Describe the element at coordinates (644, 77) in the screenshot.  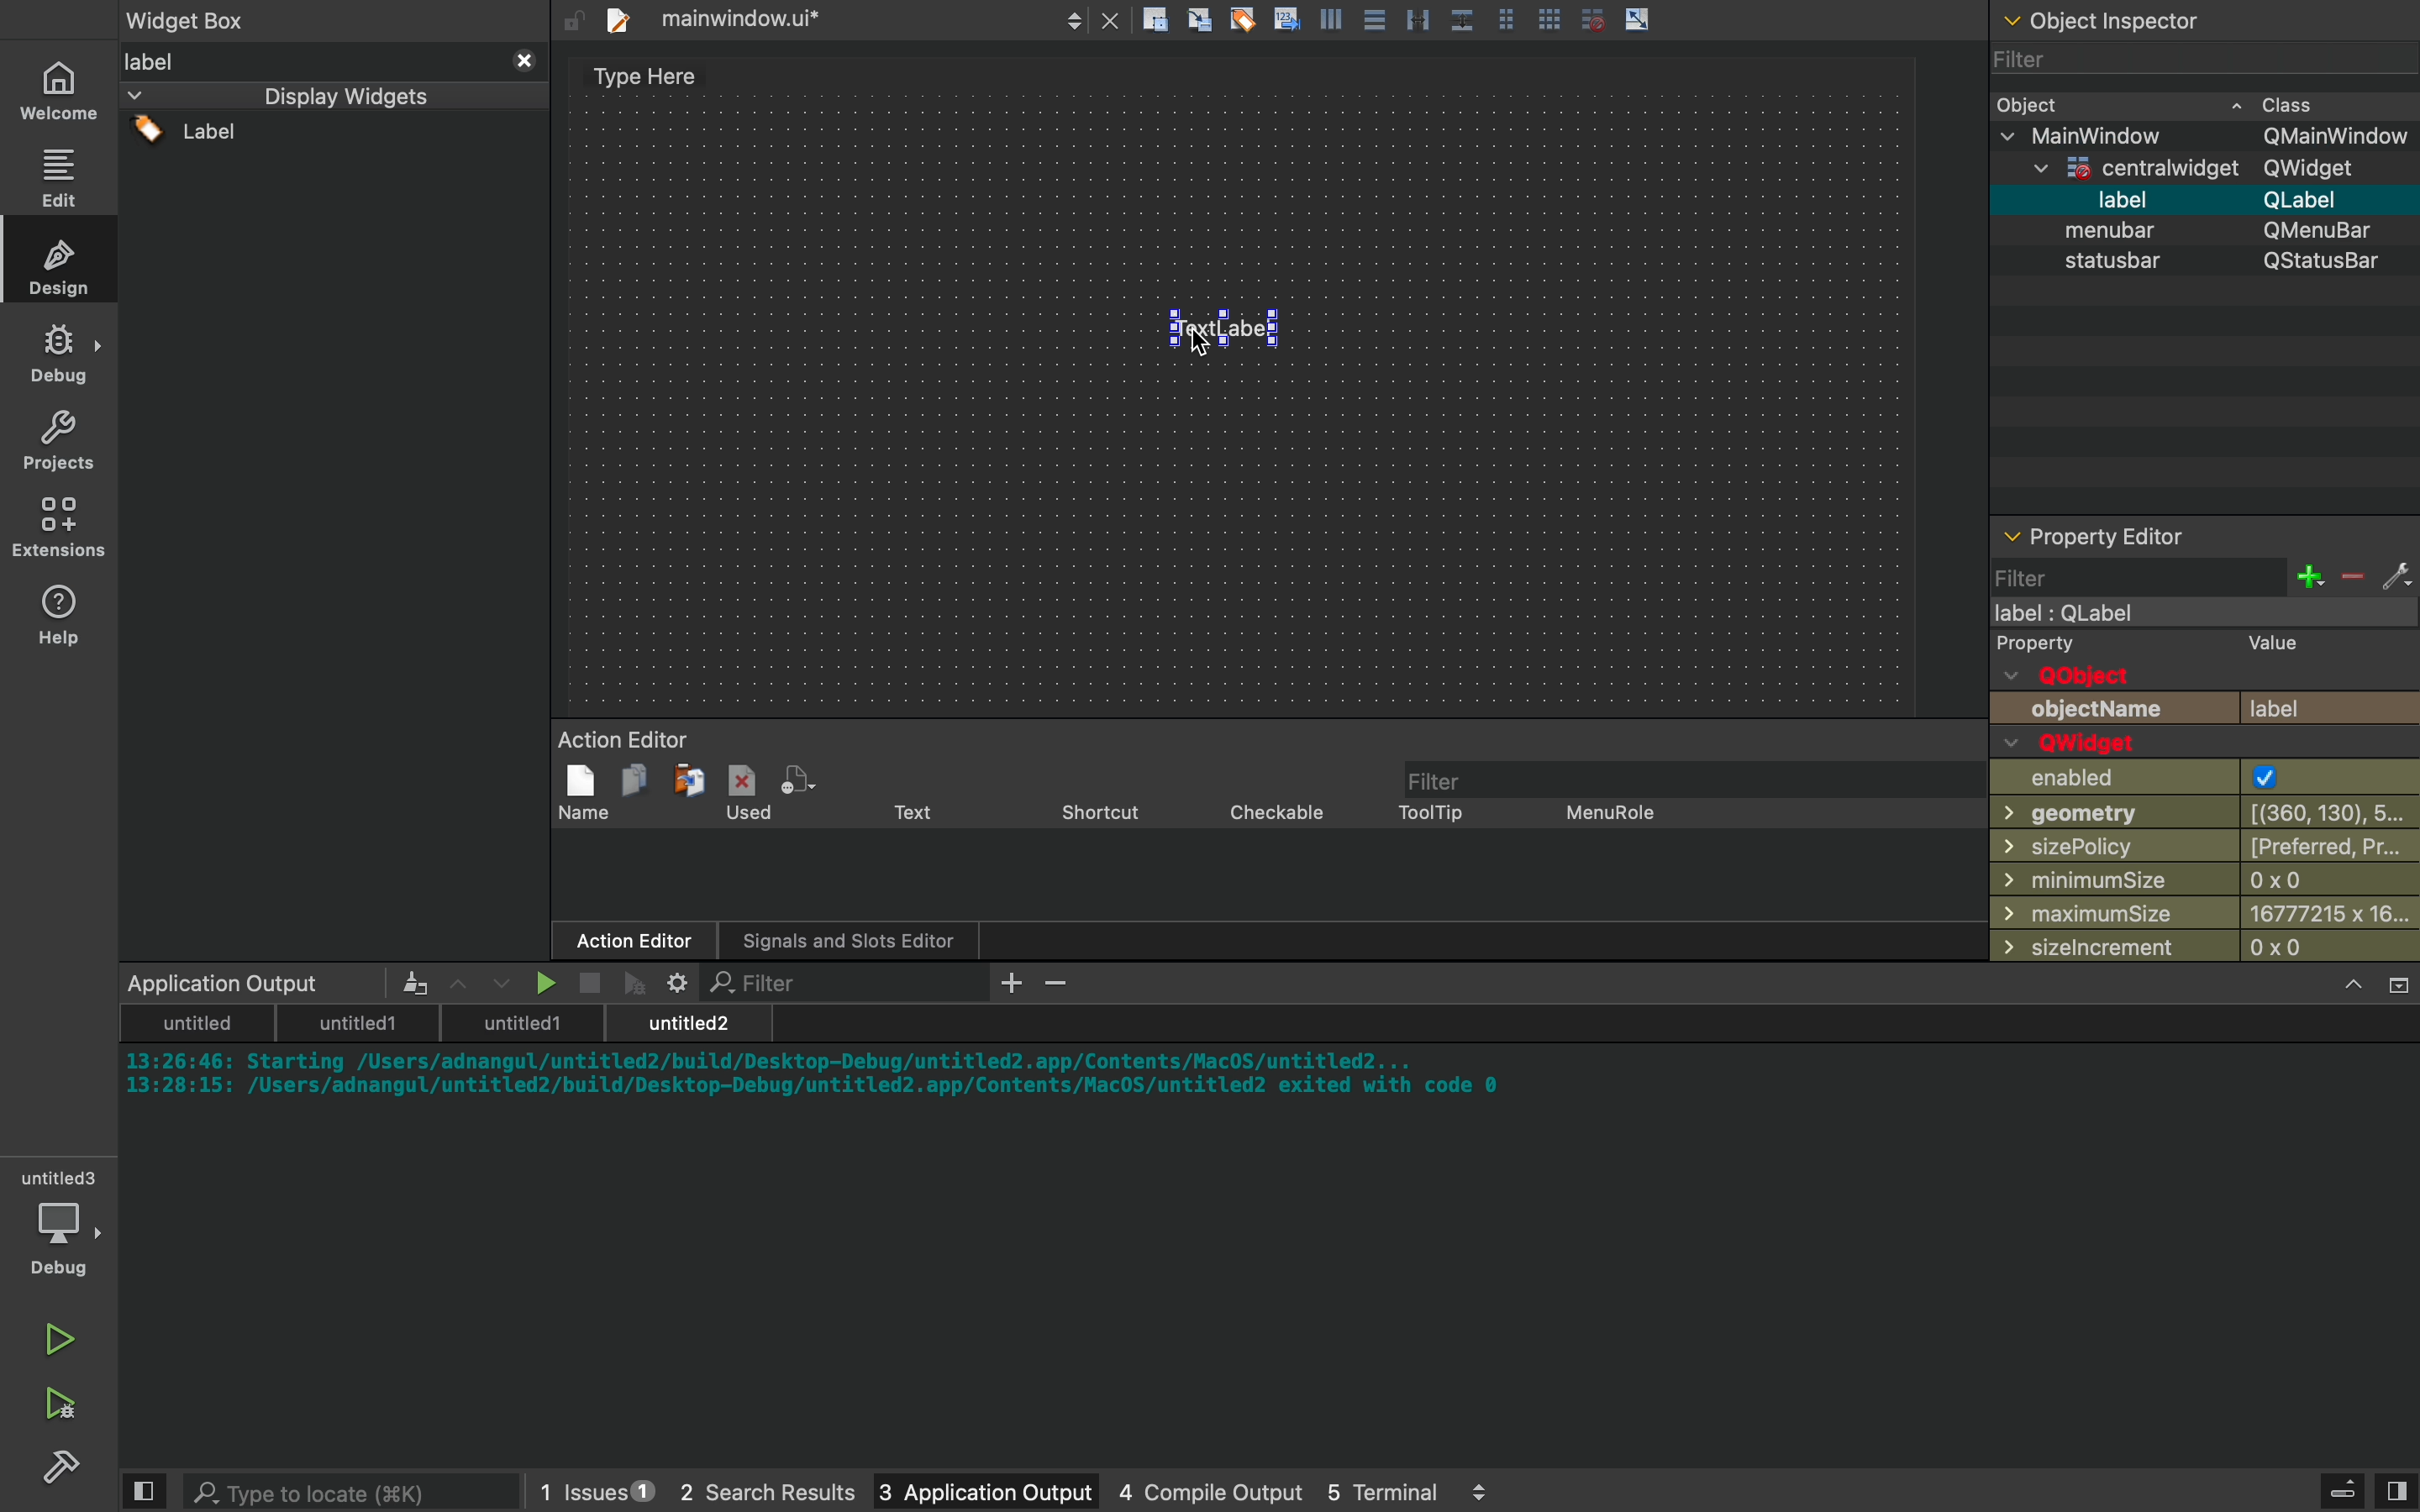
I see `Type Here` at that location.